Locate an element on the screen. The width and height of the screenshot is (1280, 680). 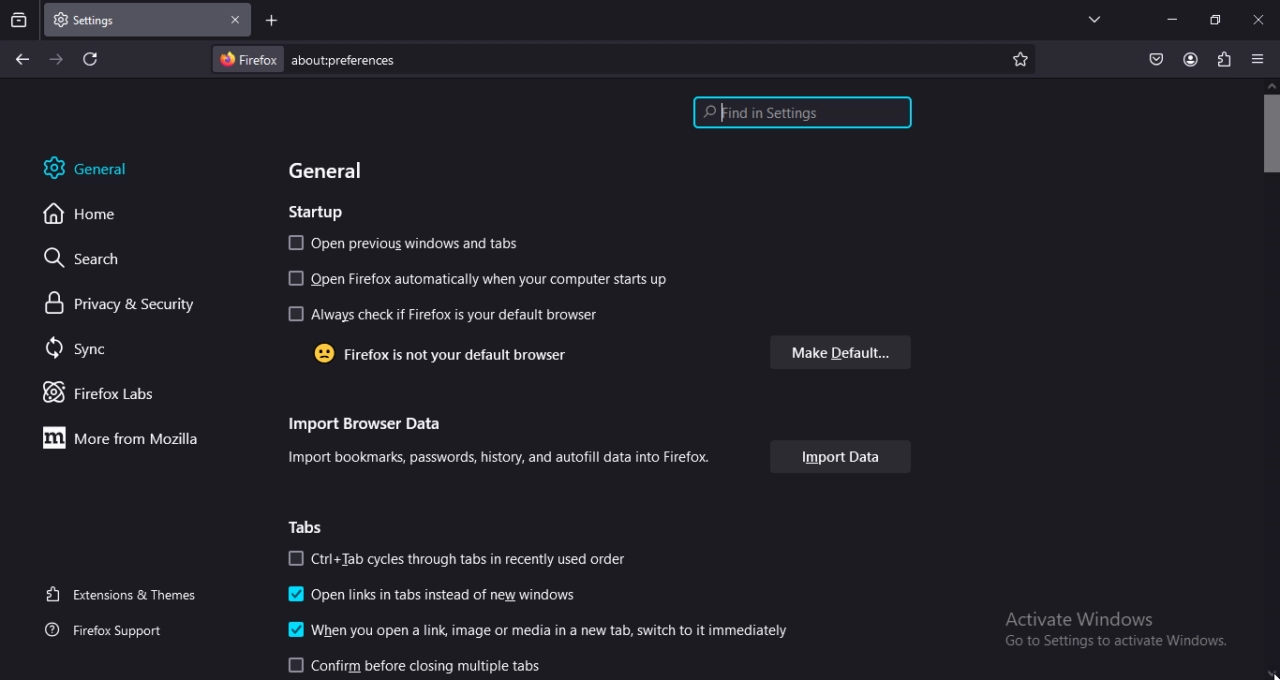
firefox labs is located at coordinates (101, 393).